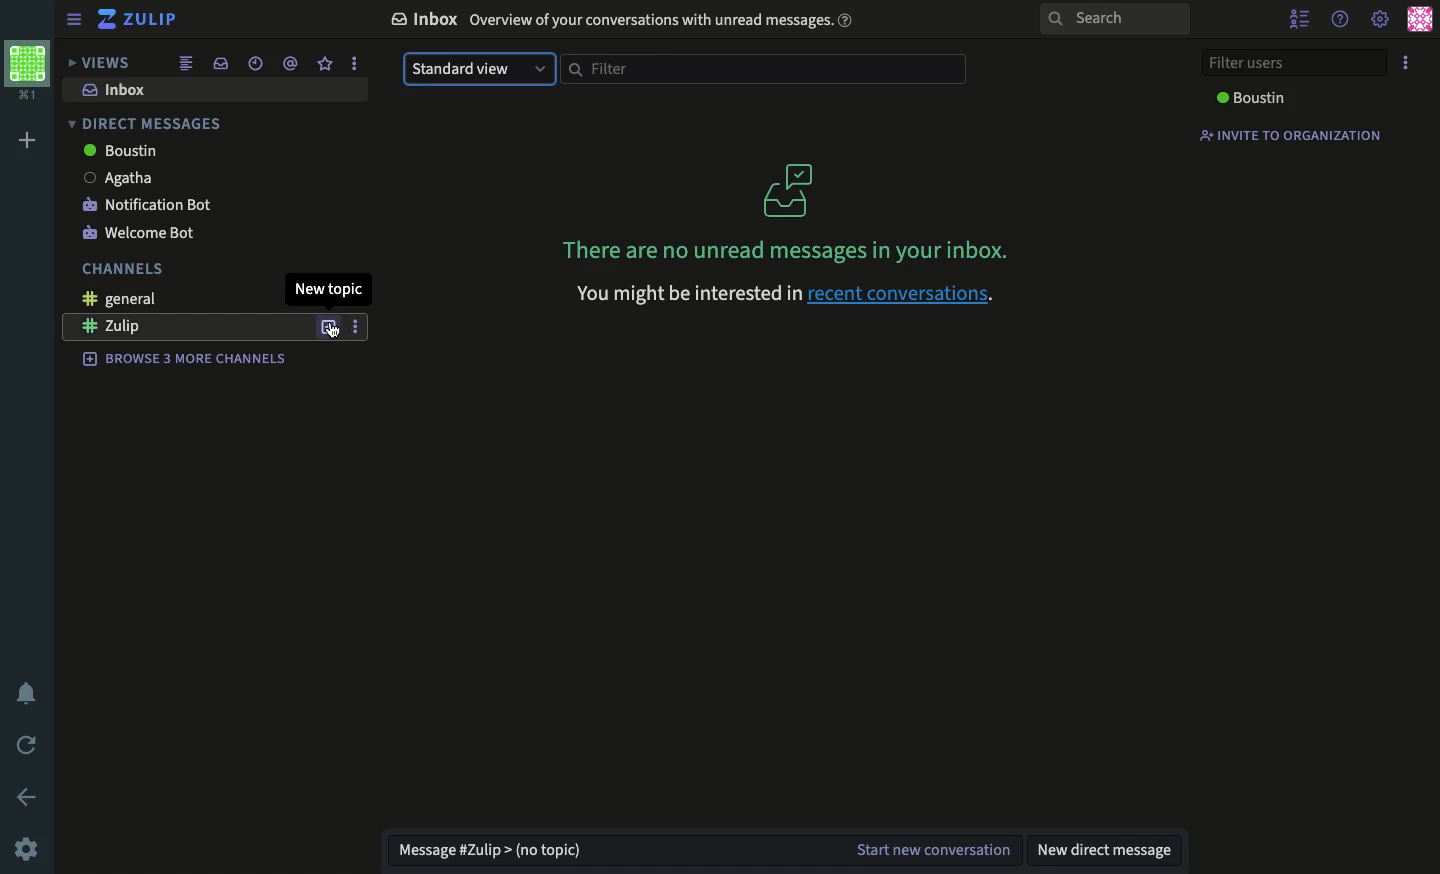  What do you see at coordinates (26, 691) in the screenshot?
I see `notification` at bounding box center [26, 691].